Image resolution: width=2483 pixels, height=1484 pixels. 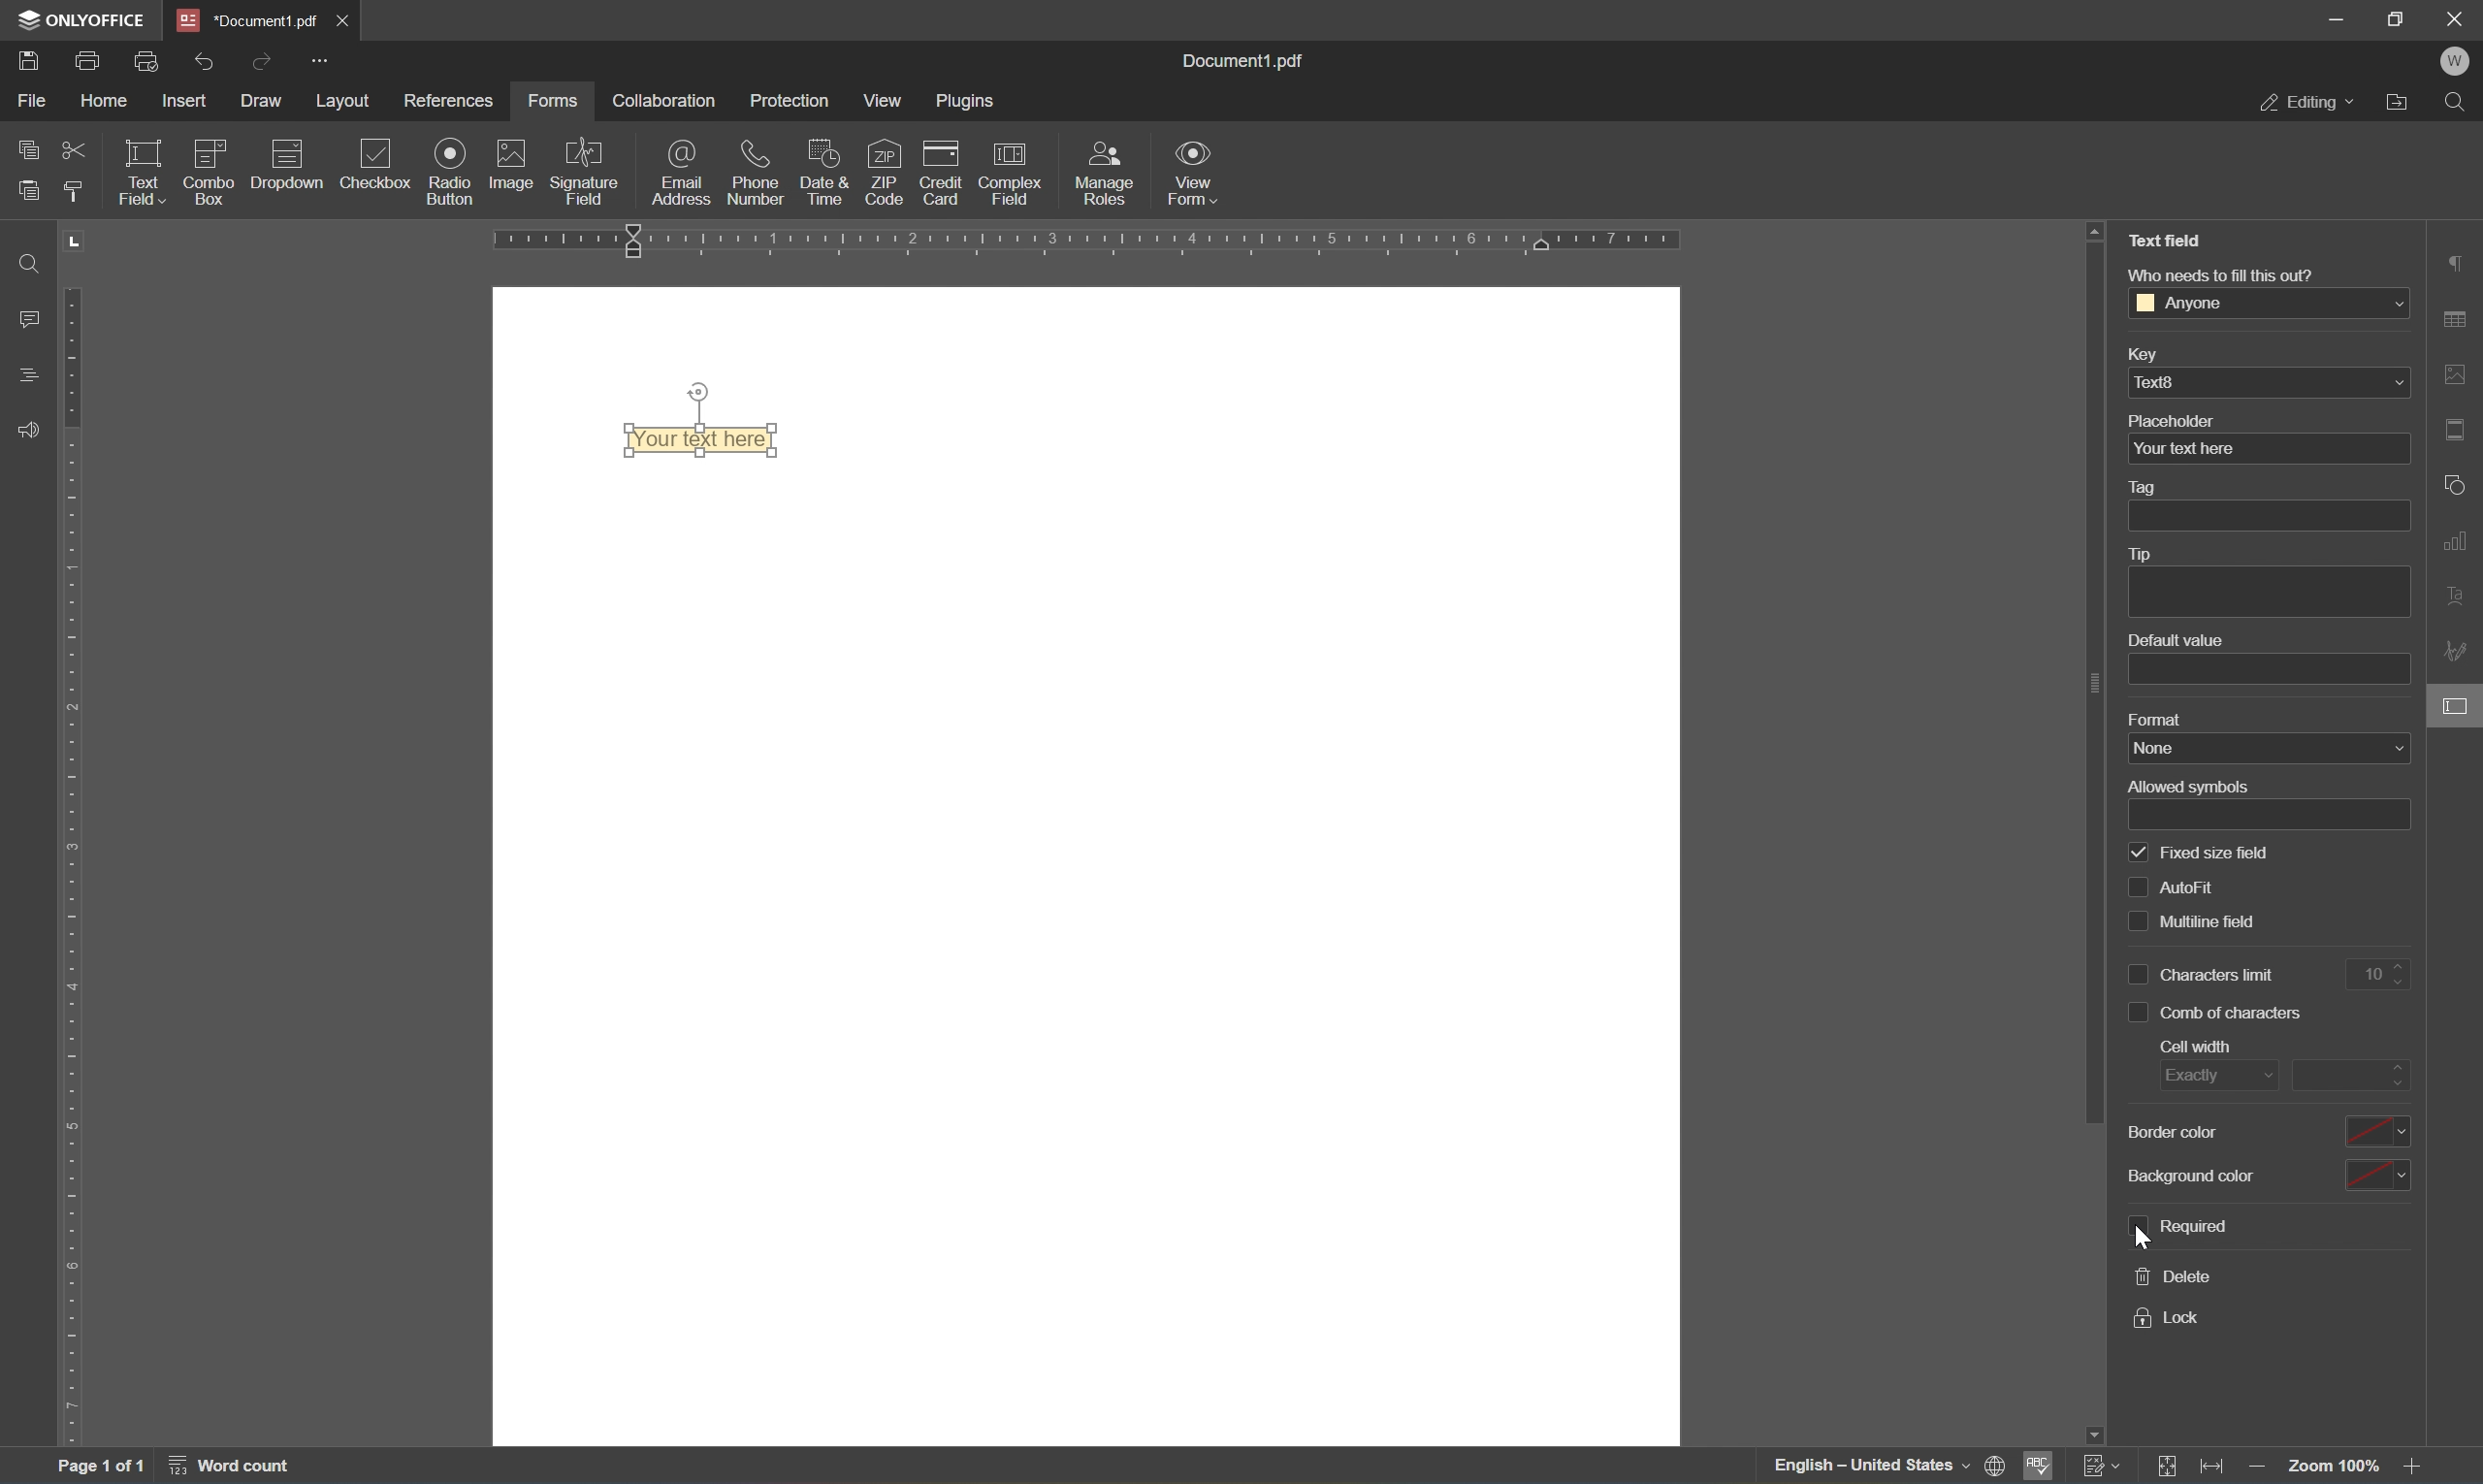 I want to click on default value, so click(x=2177, y=639).